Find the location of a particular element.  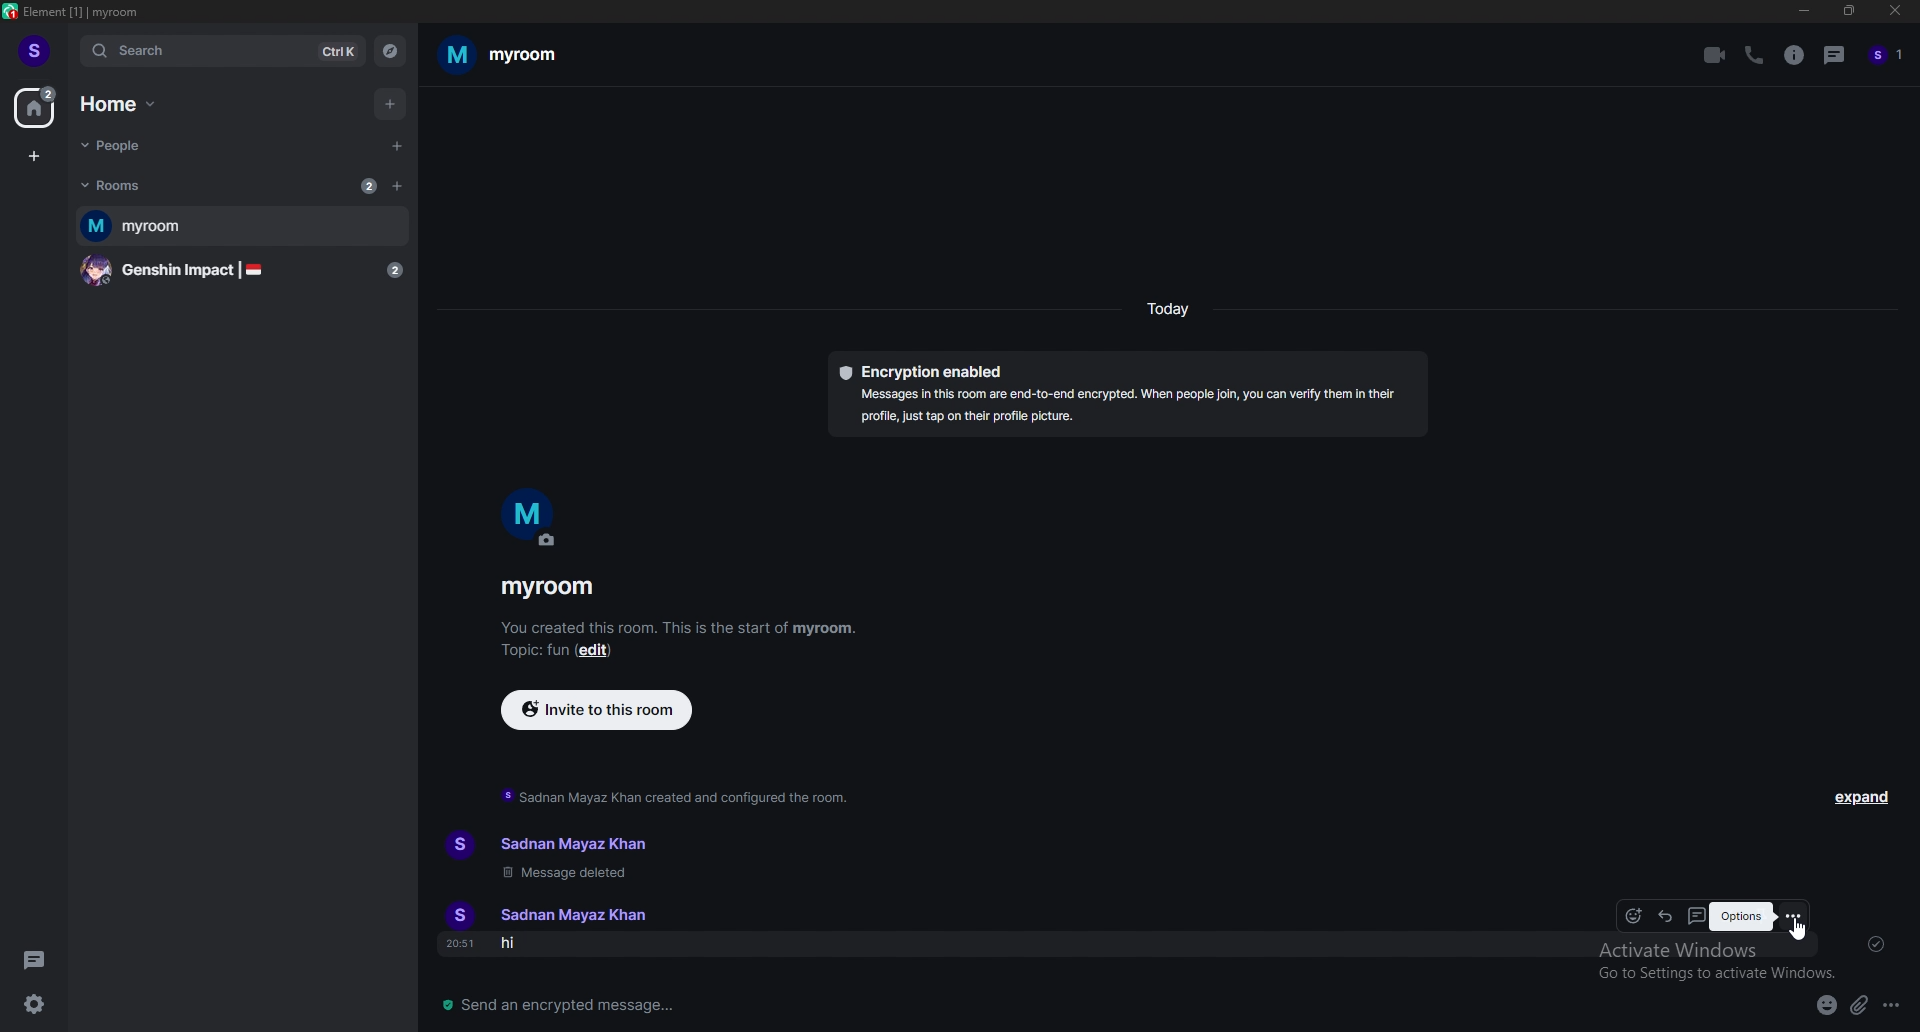

sent is located at coordinates (1876, 943).